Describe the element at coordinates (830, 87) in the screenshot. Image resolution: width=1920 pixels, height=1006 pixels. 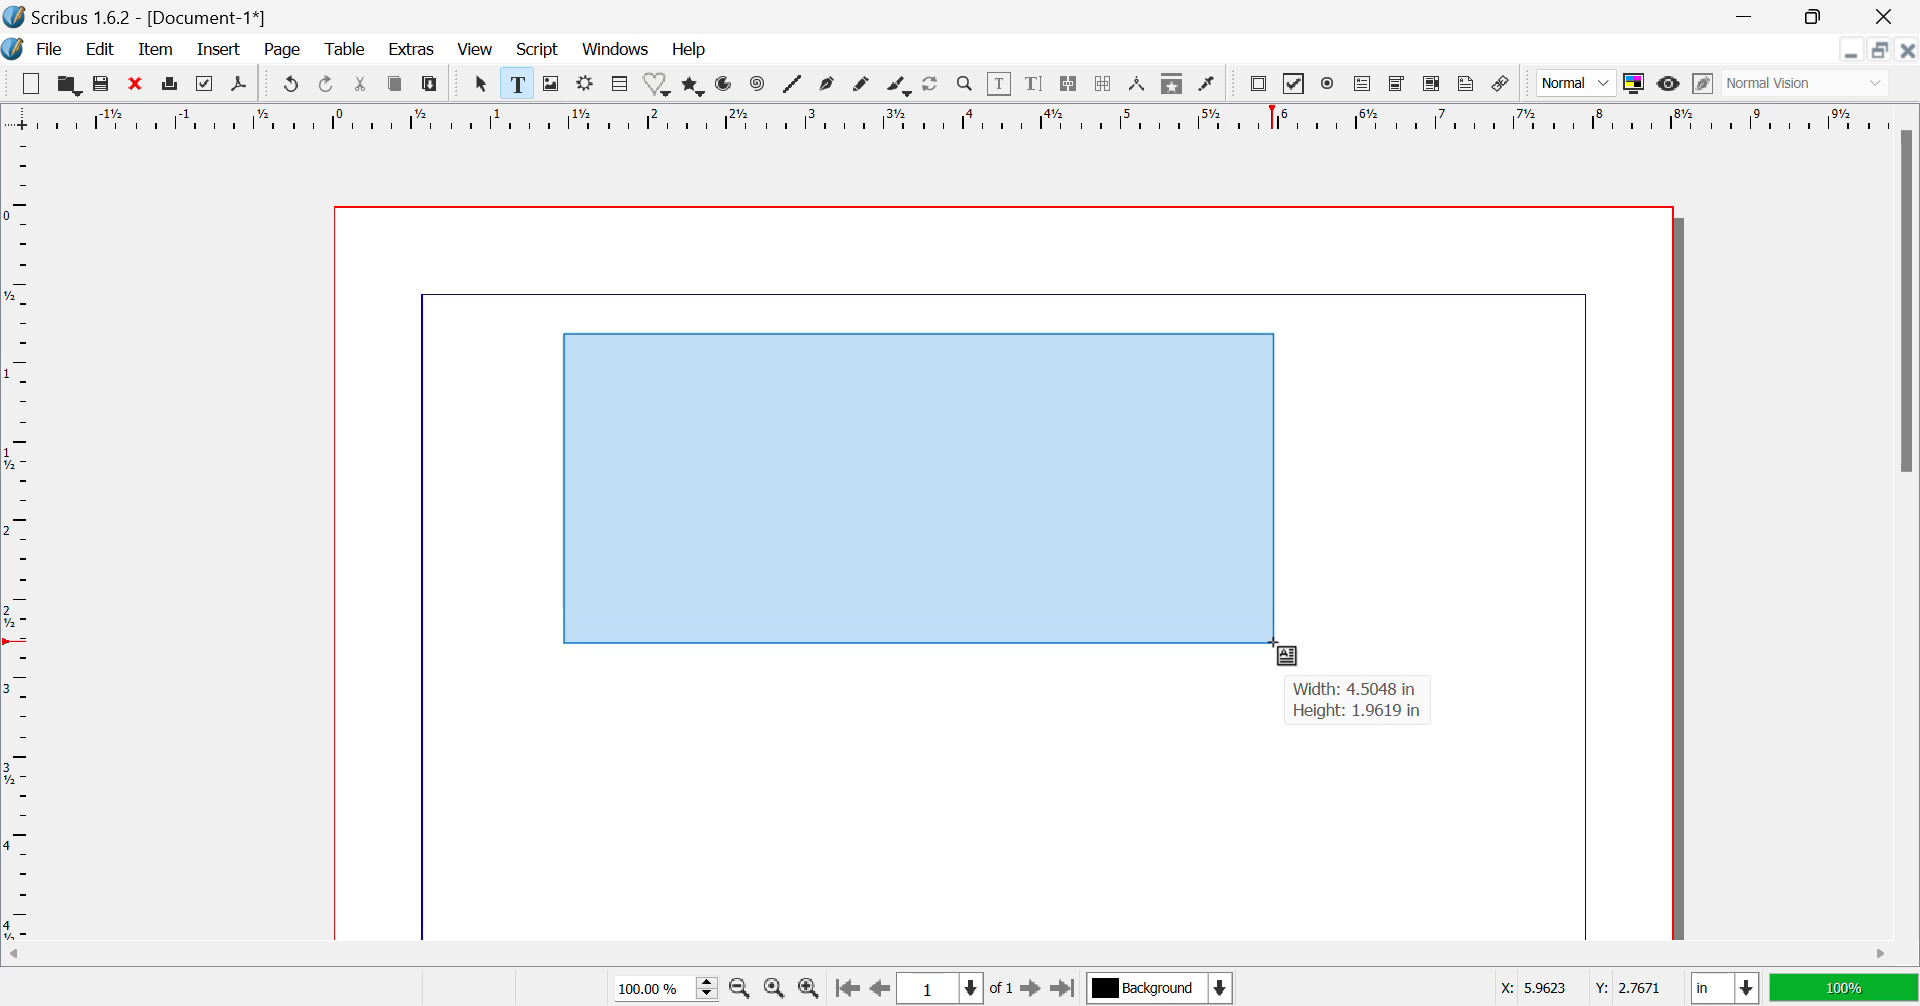
I see `Bezier Curve` at that location.